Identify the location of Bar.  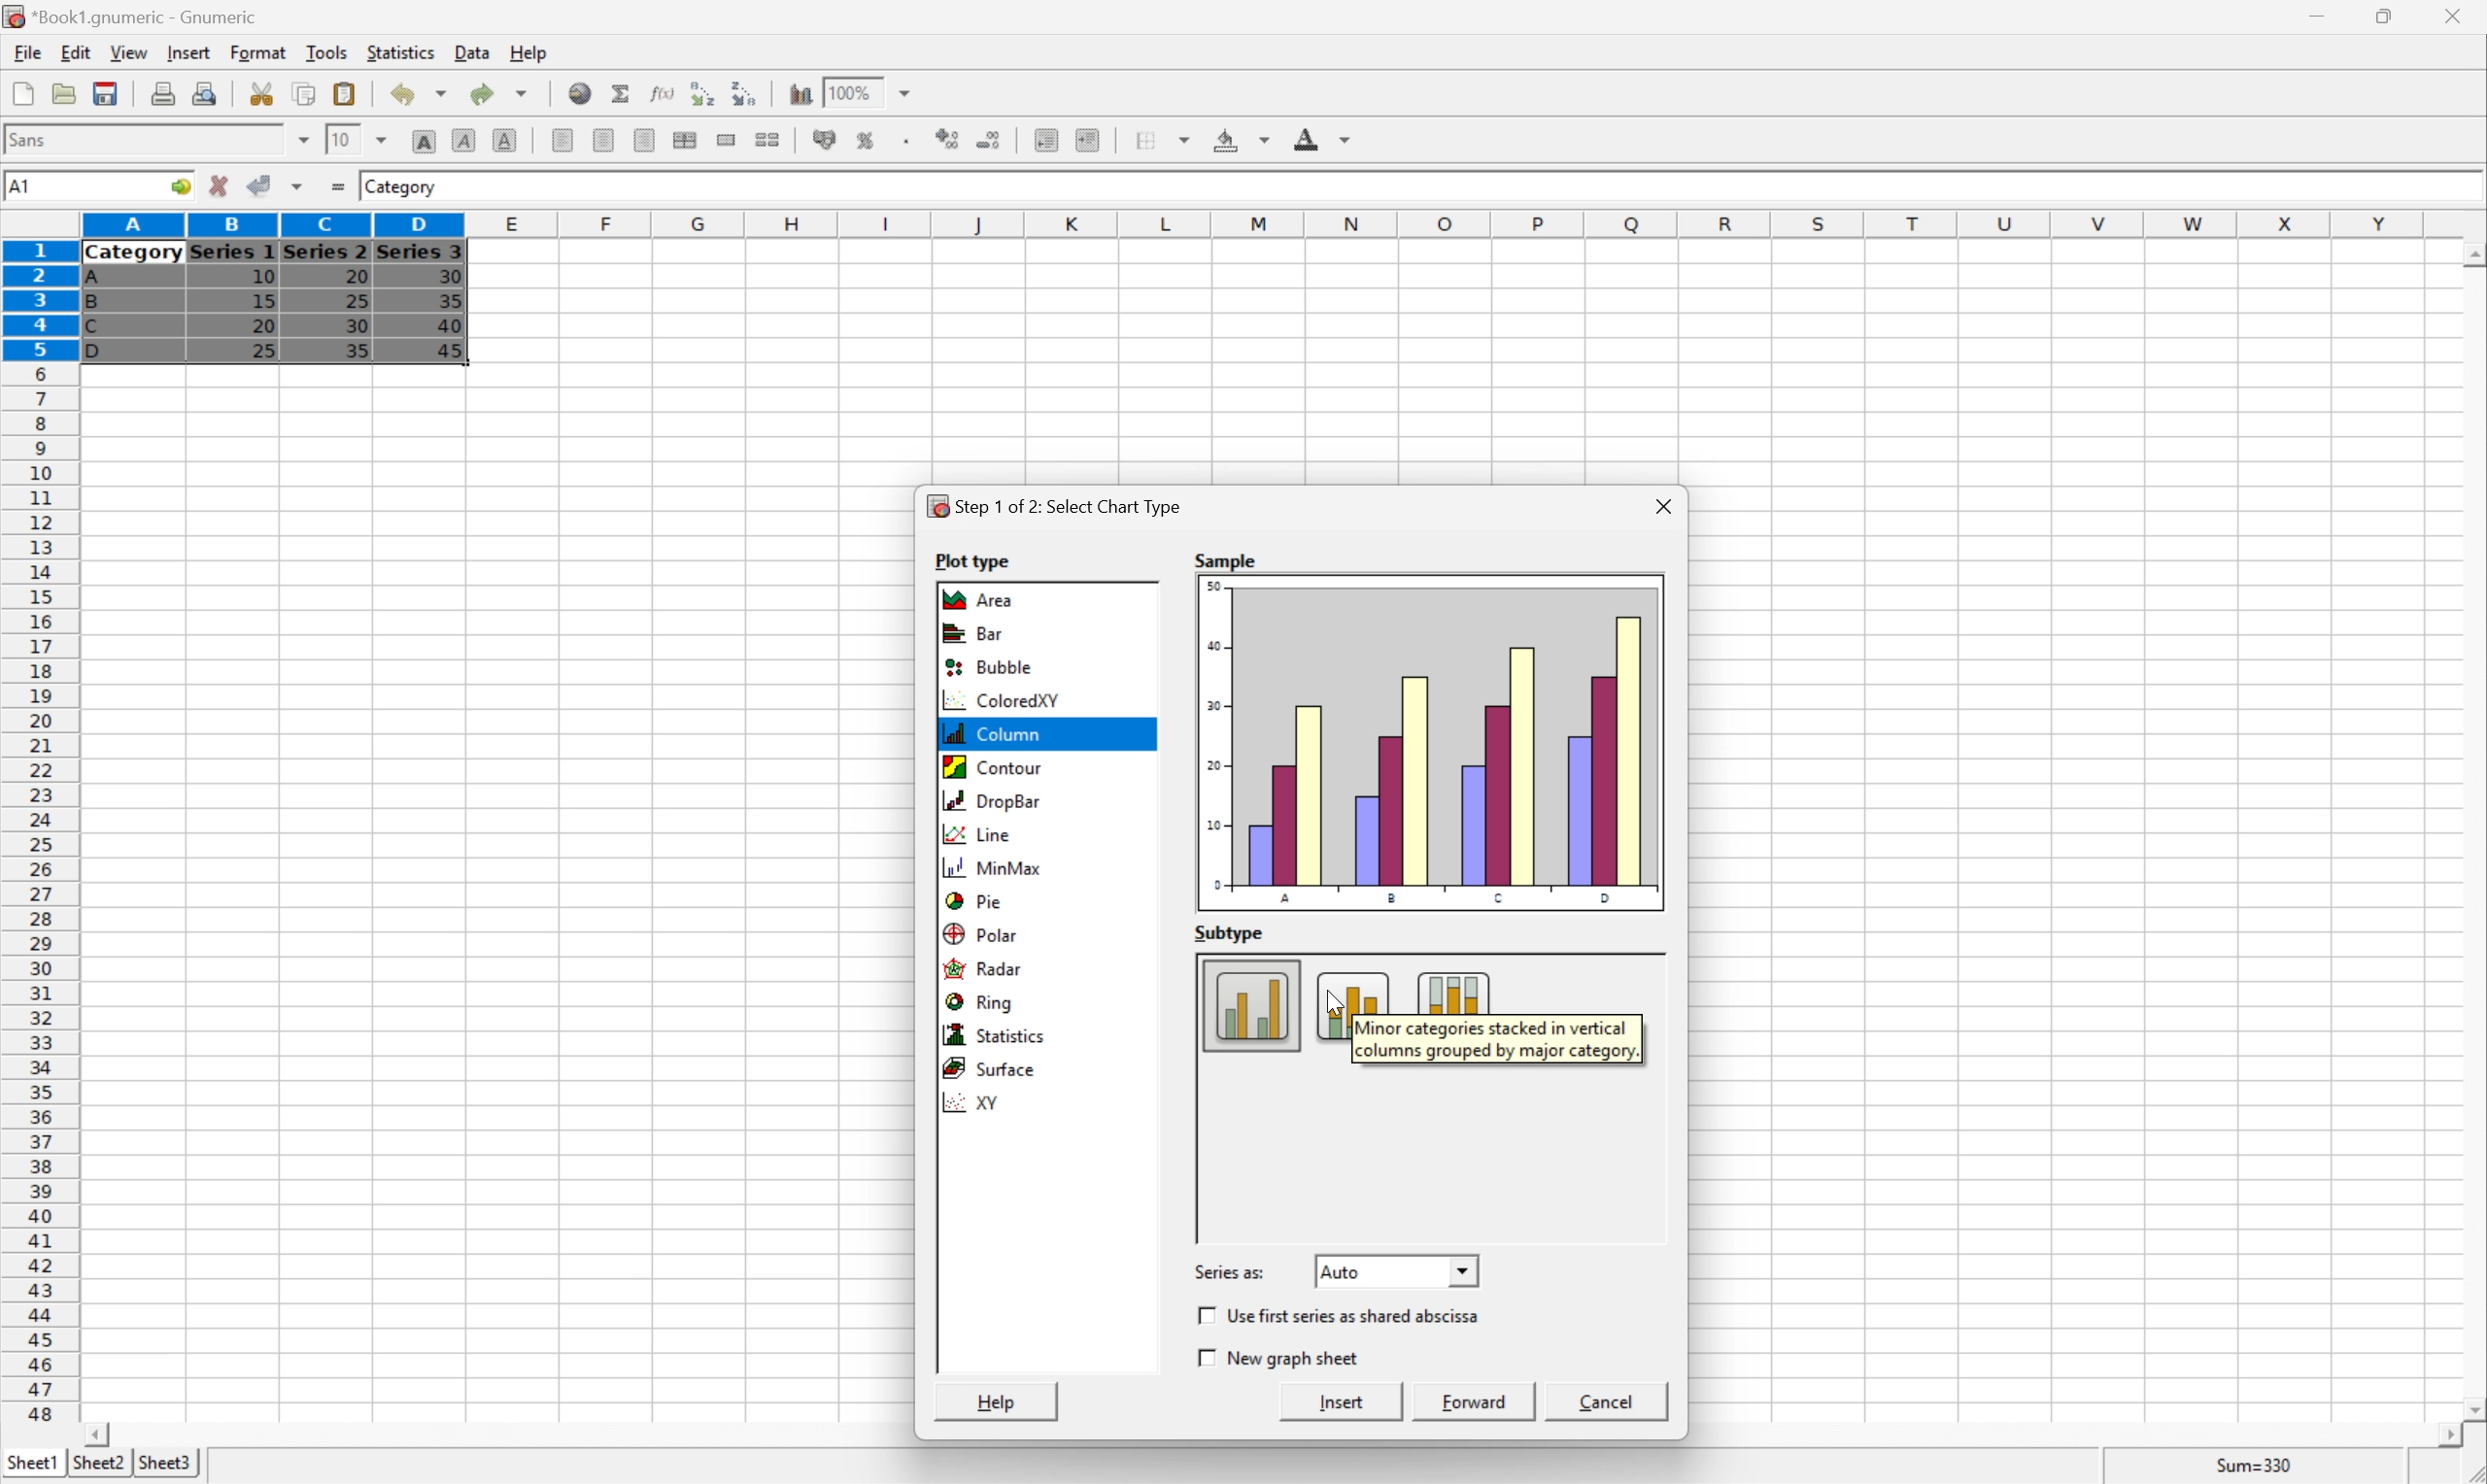
(974, 634).